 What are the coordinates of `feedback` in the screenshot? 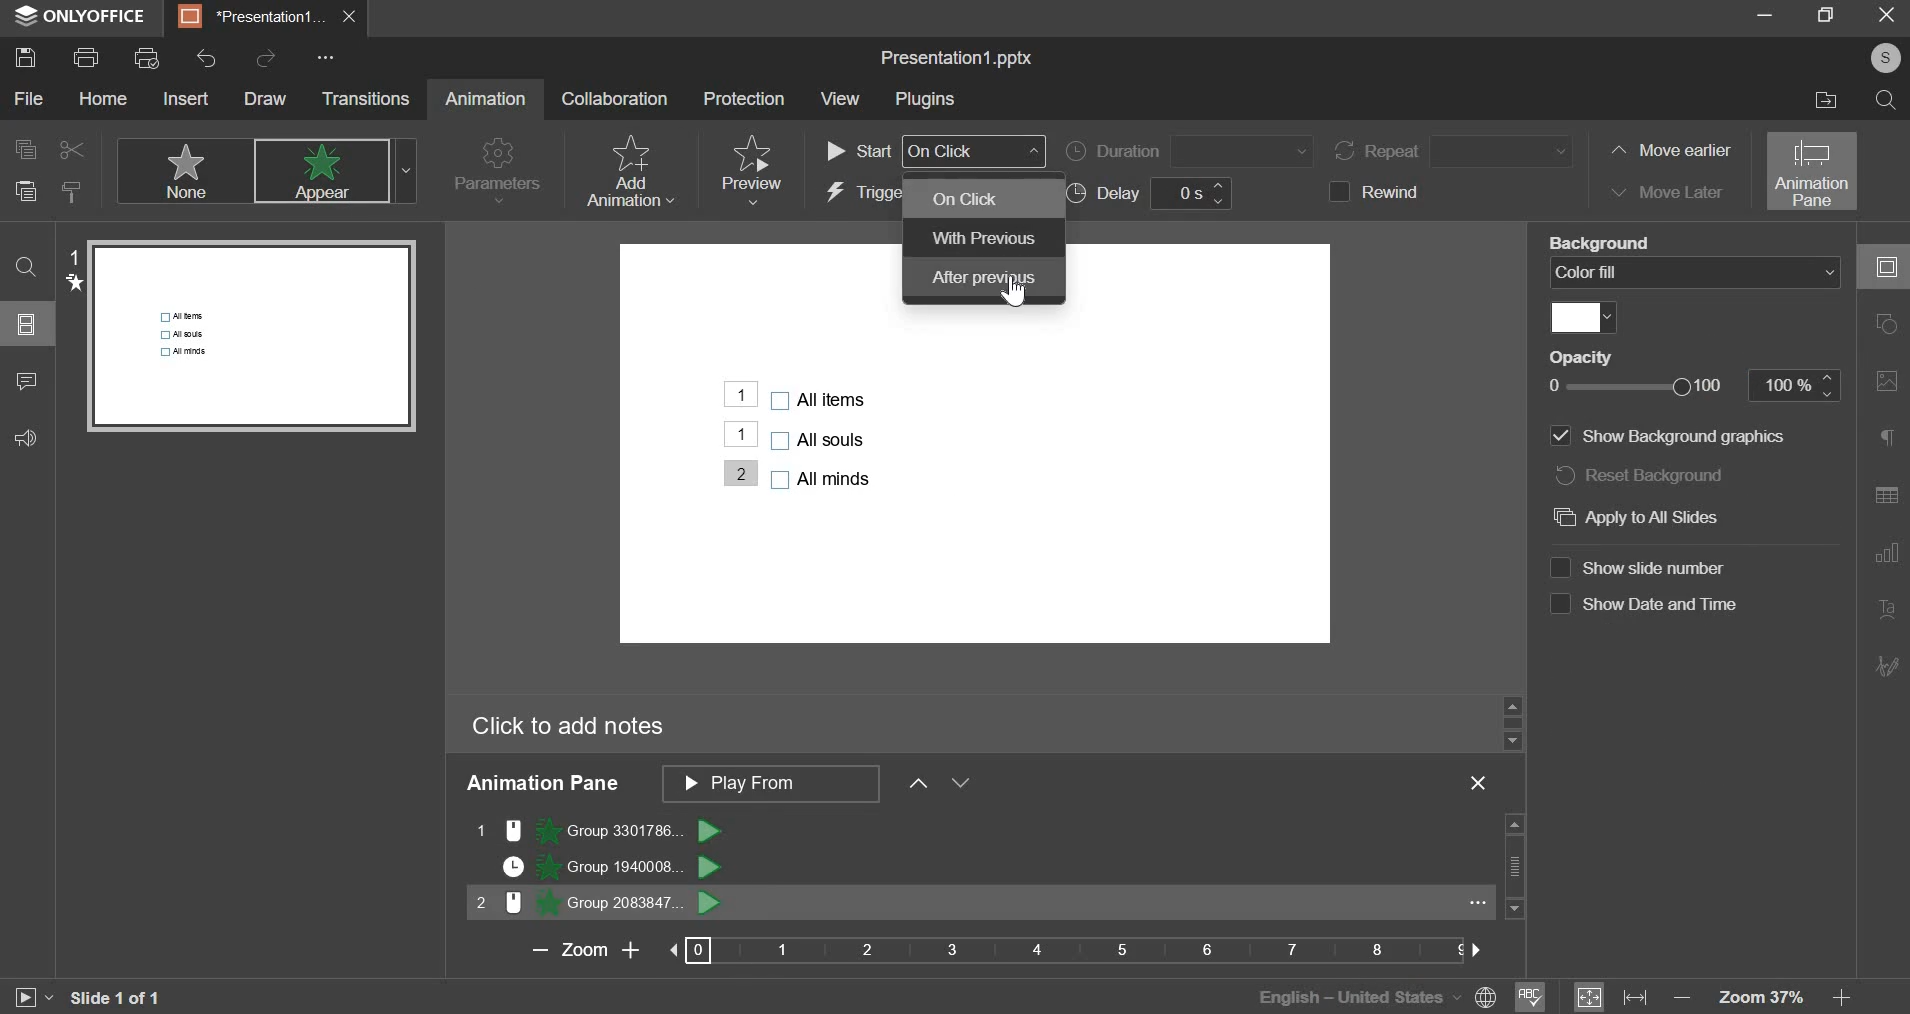 It's located at (35, 437).